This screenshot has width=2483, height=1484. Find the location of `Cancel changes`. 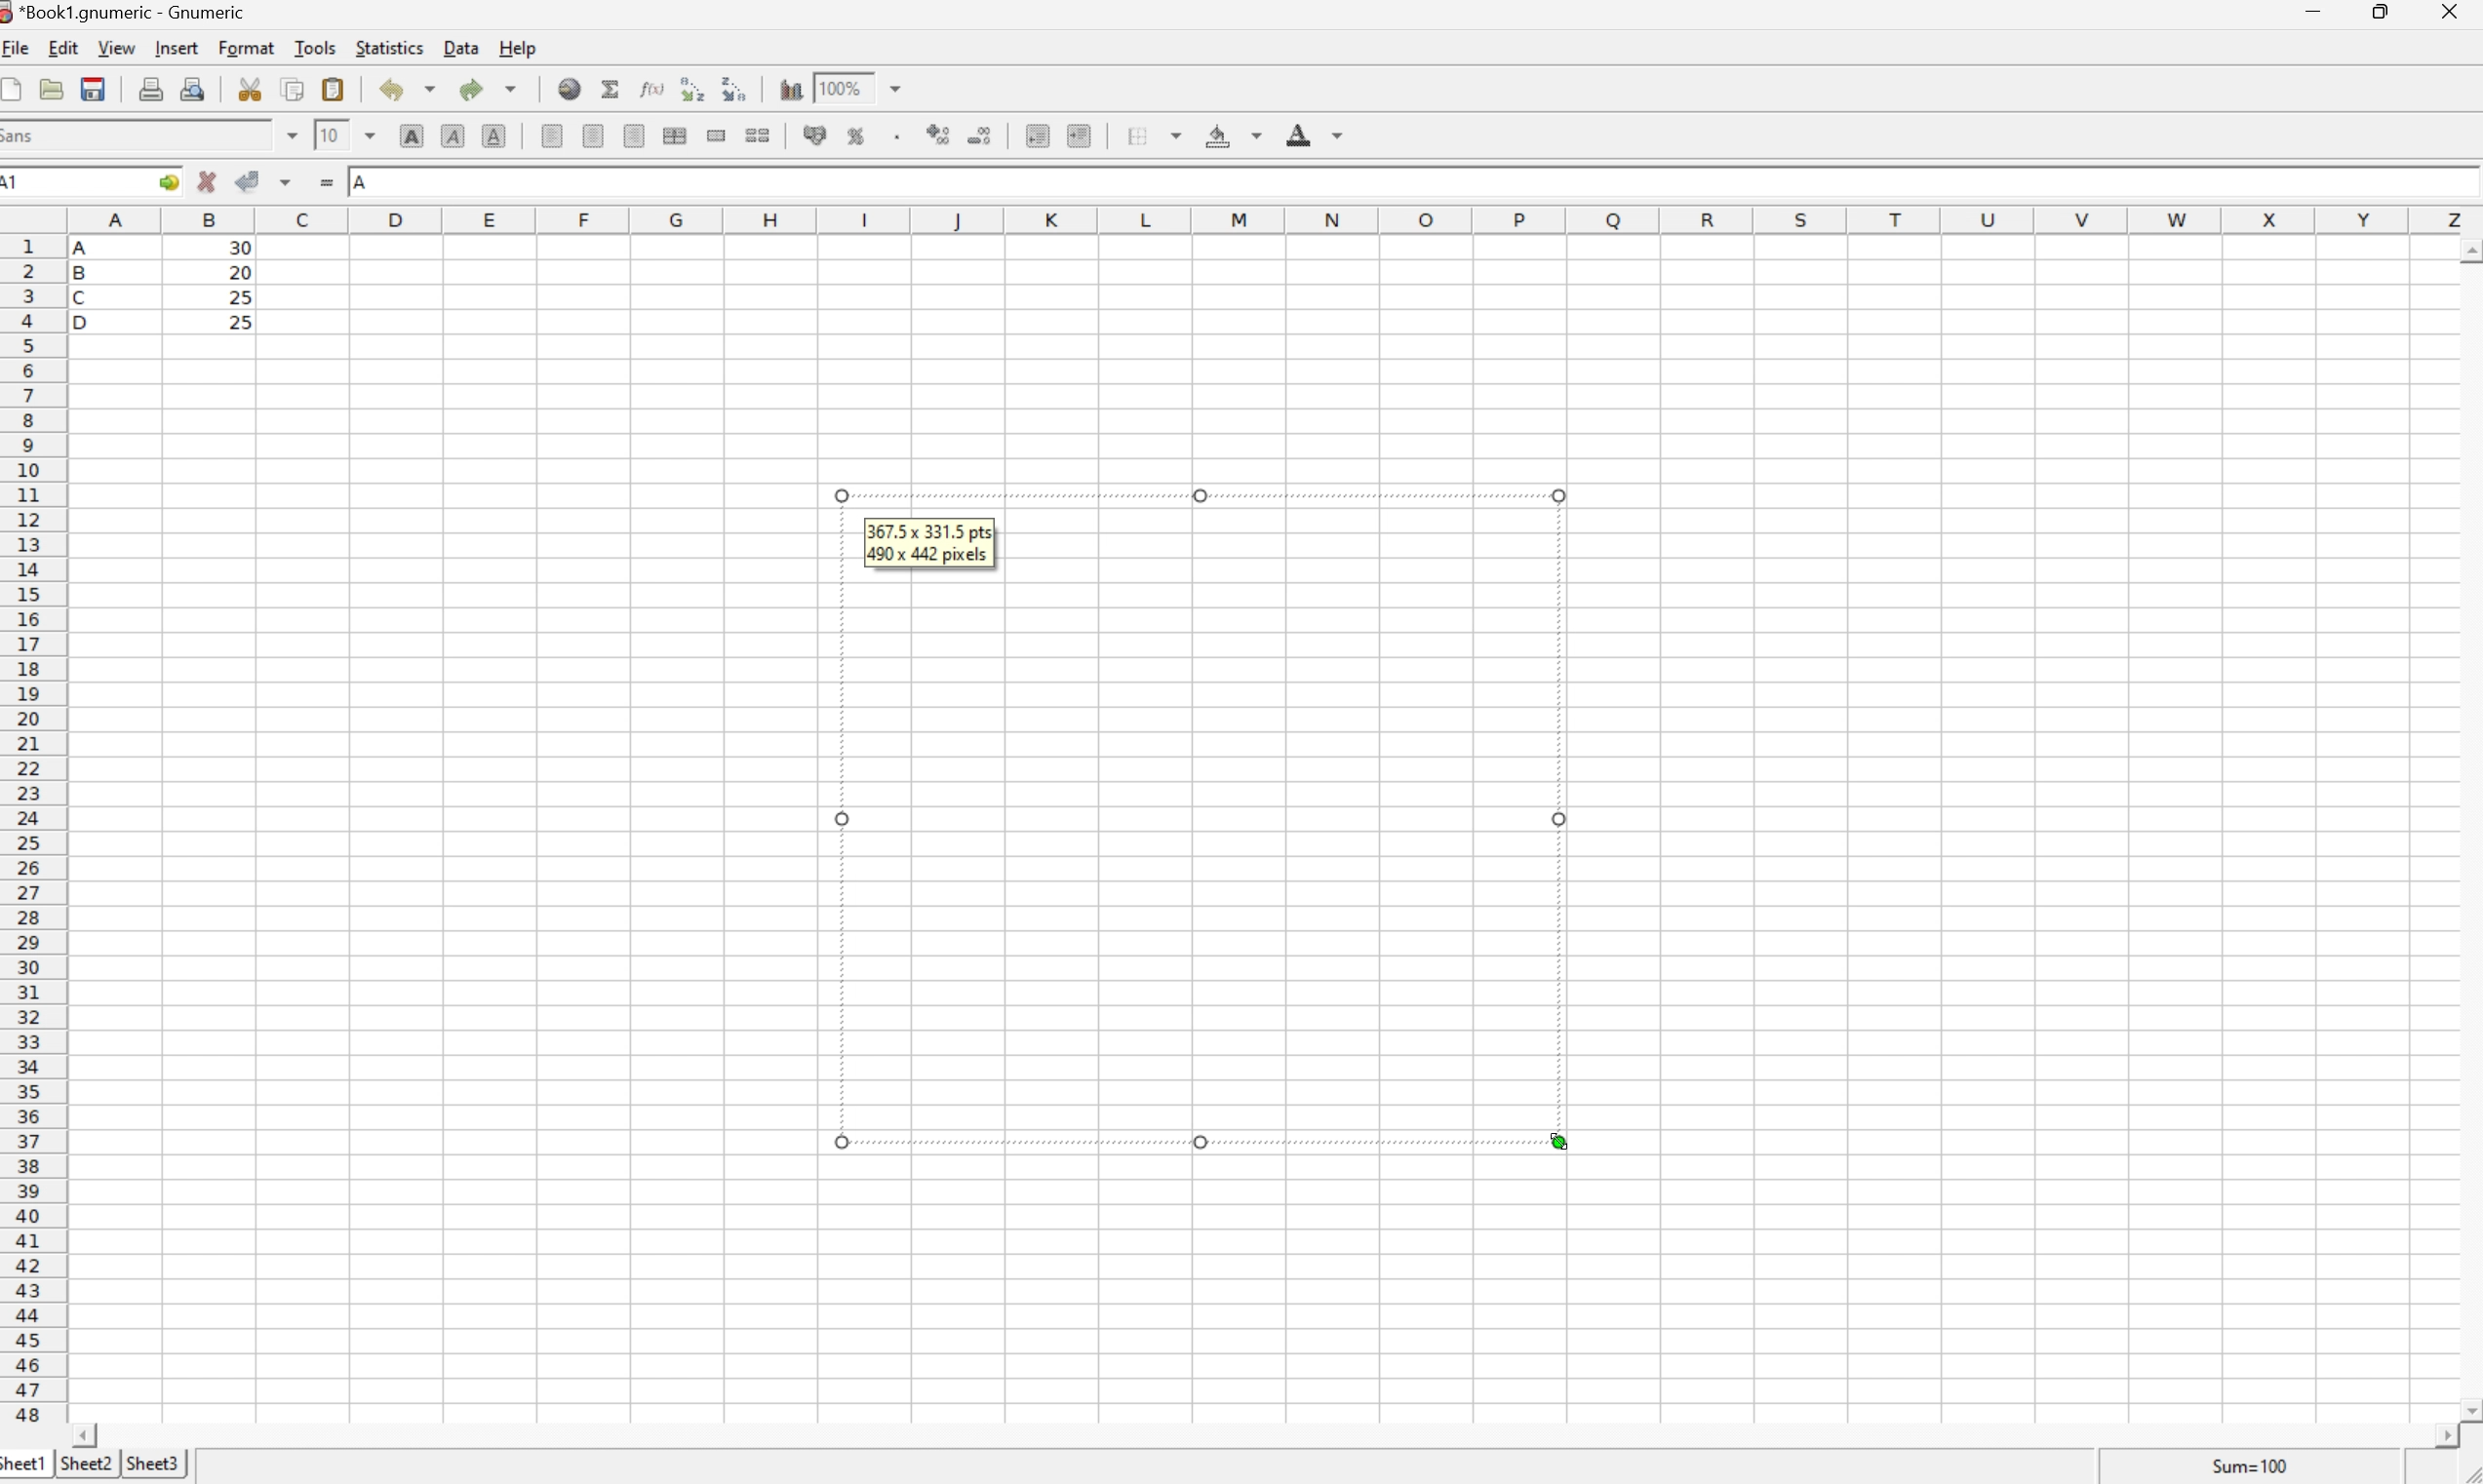

Cancel changes is located at coordinates (207, 180).